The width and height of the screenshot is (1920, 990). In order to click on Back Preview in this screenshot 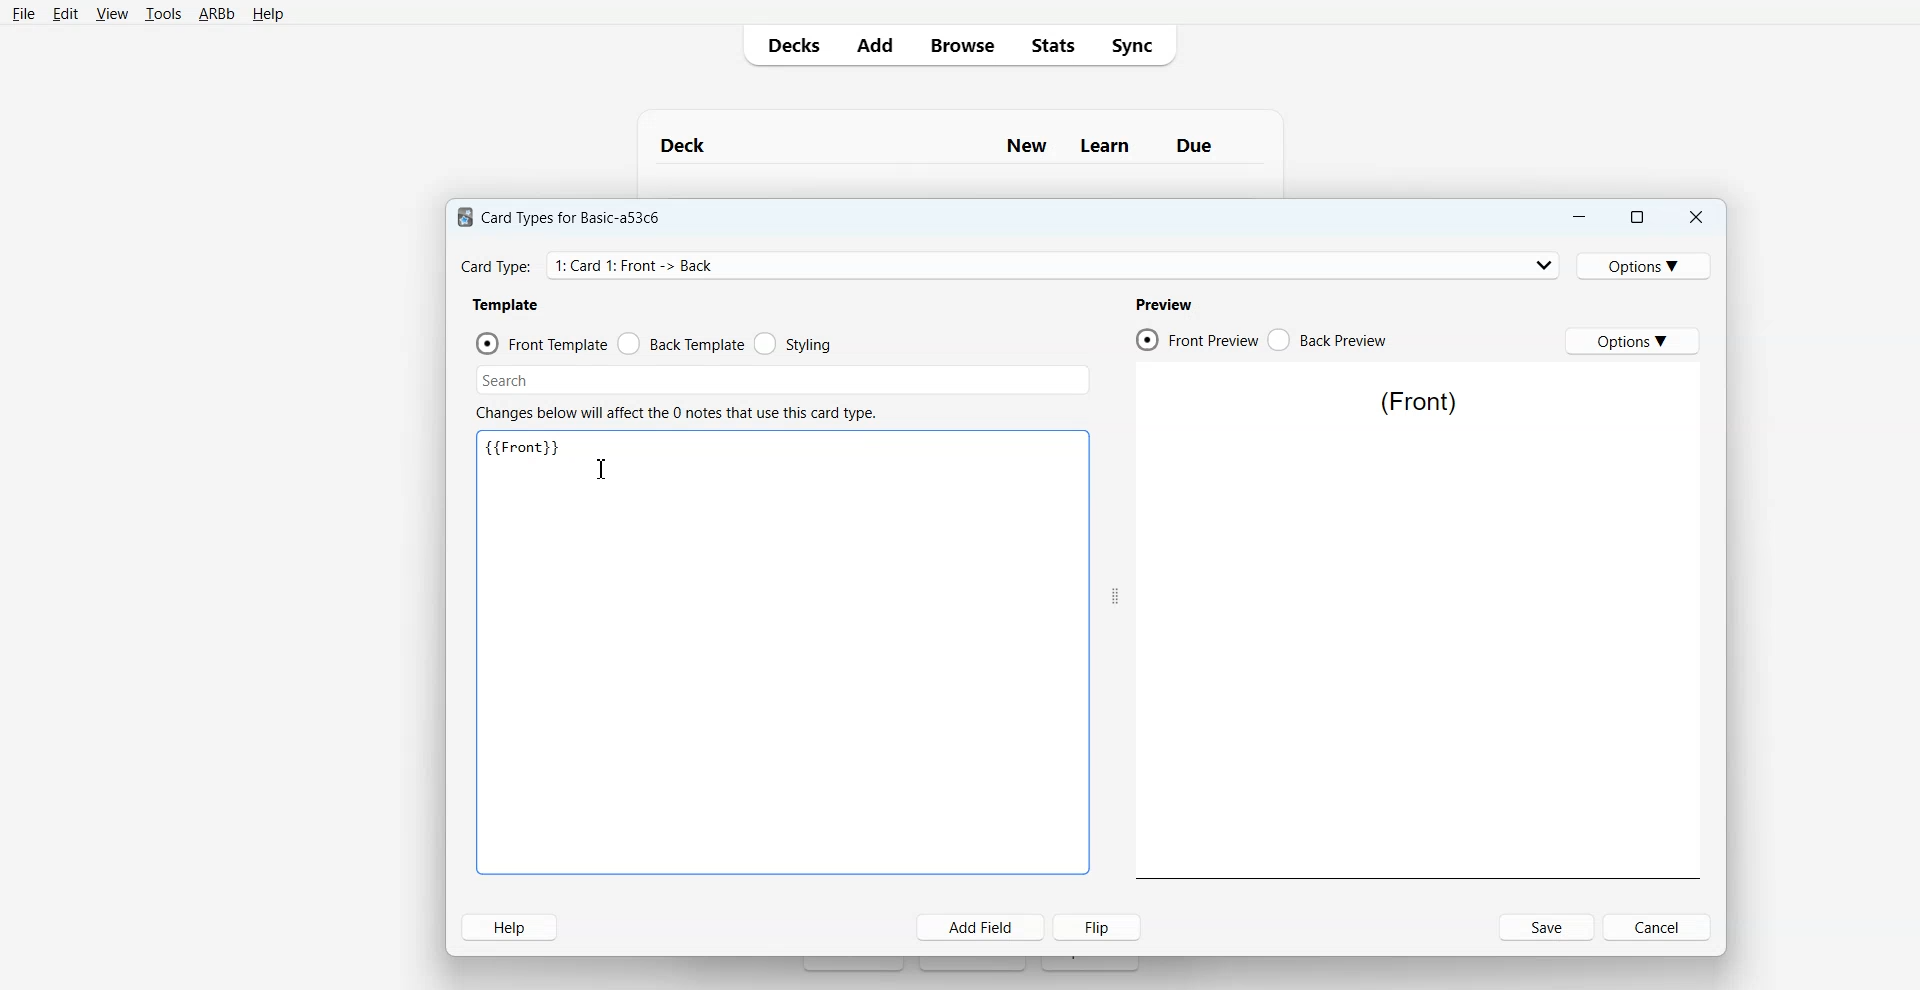, I will do `click(1328, 340)`.